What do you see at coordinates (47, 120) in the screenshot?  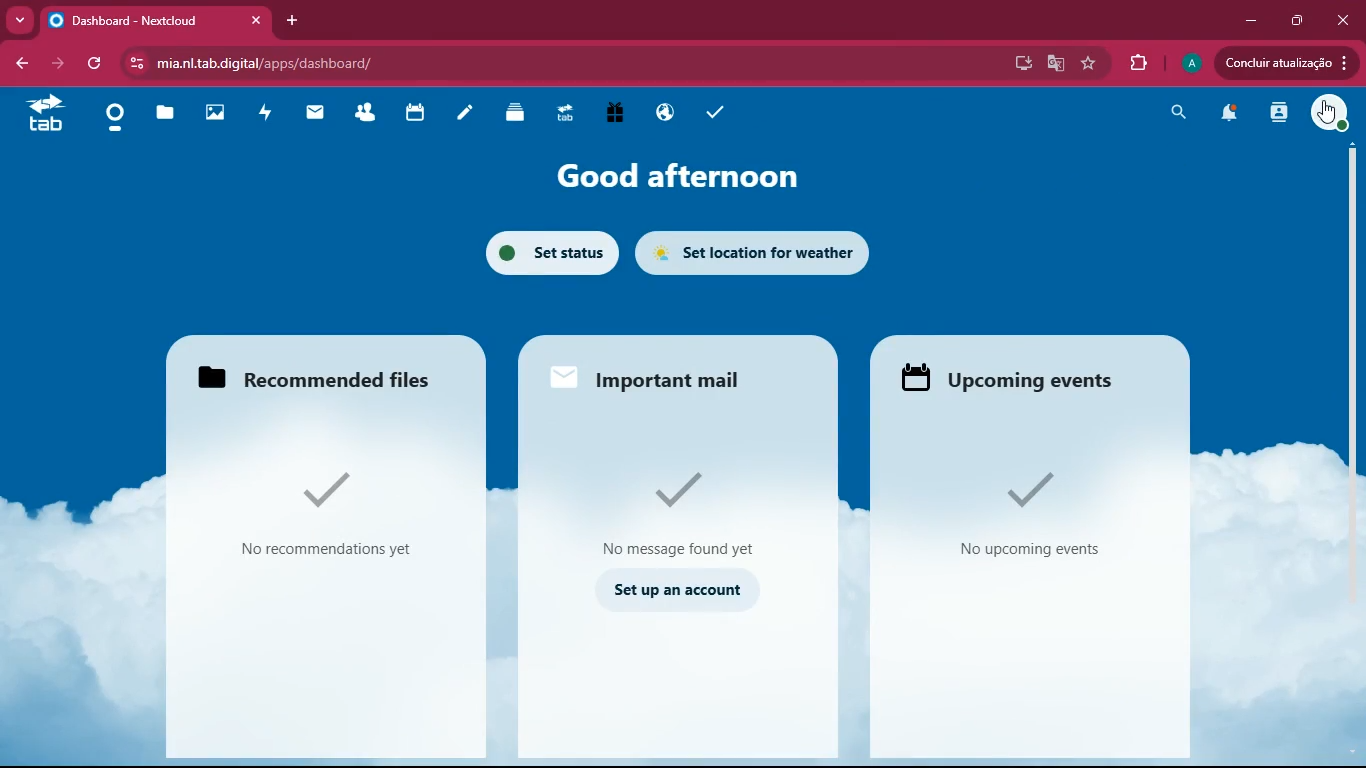 I see `tab` at bounding box center [47, 120].